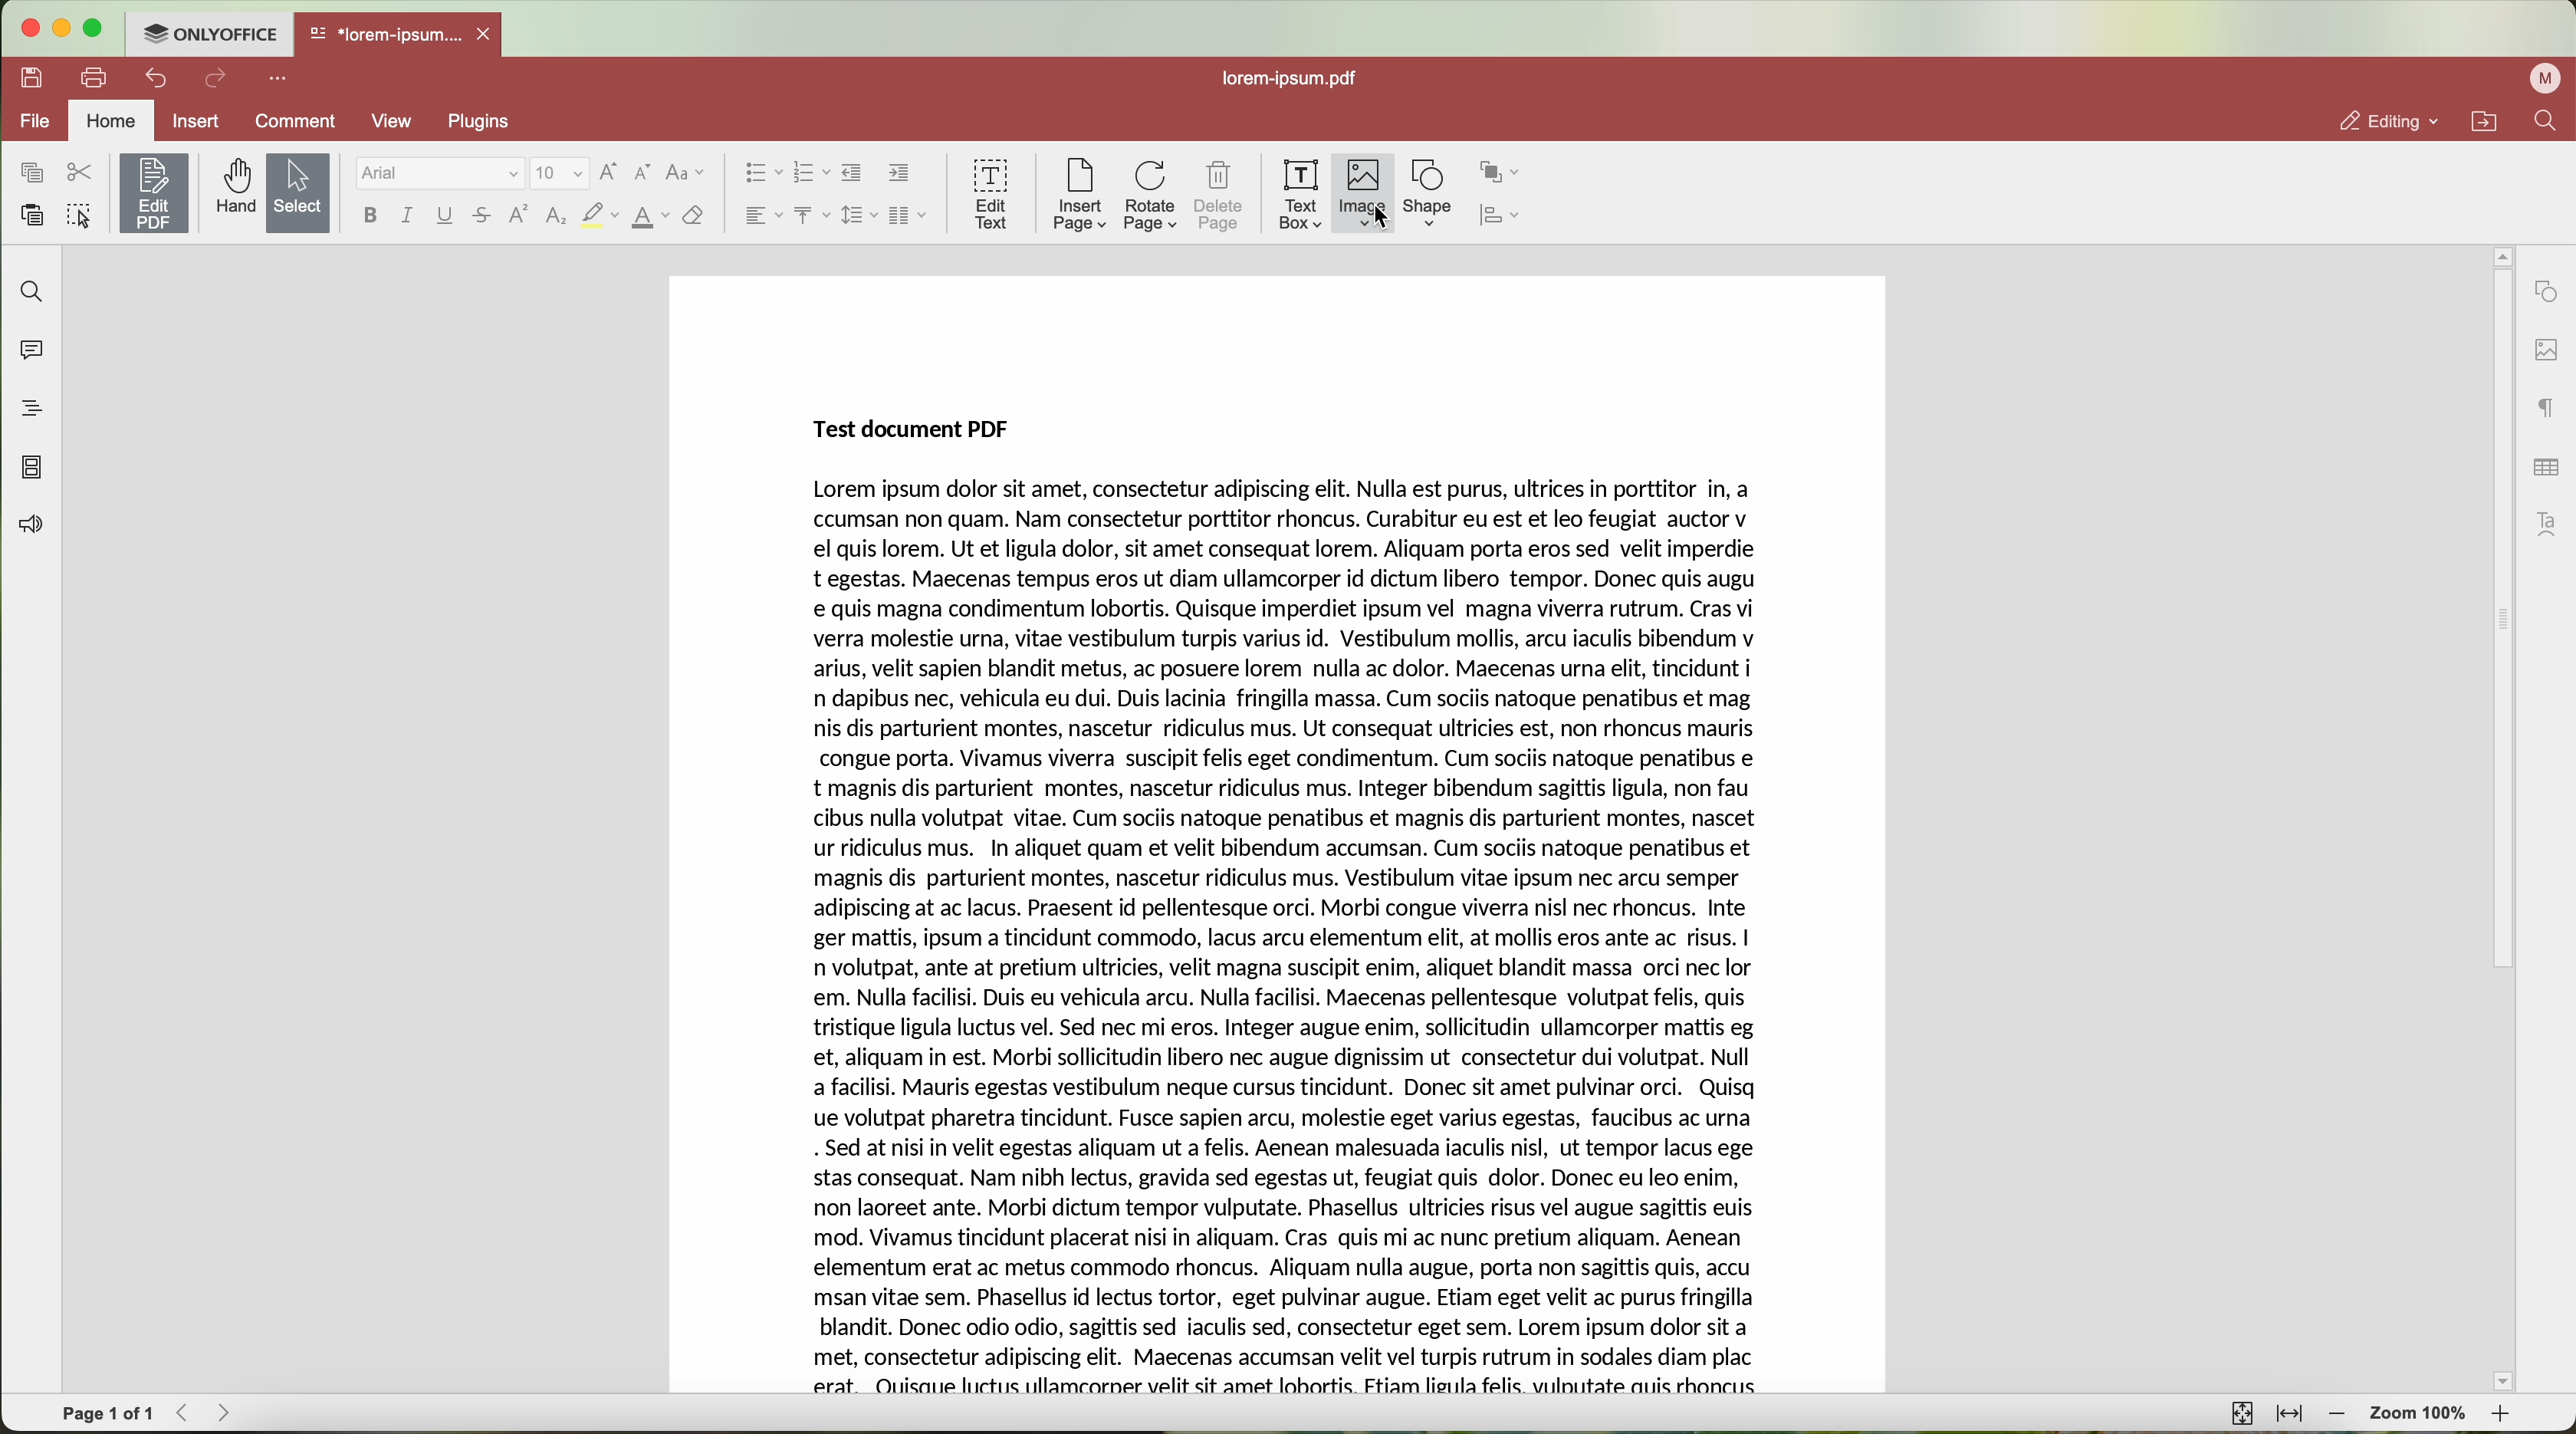 Image resolution: width=2576 pixels, height=1434 pixels. Describe the element at coordinates (917, 427) in the screenshot. I see `Test document PDF` at that location.